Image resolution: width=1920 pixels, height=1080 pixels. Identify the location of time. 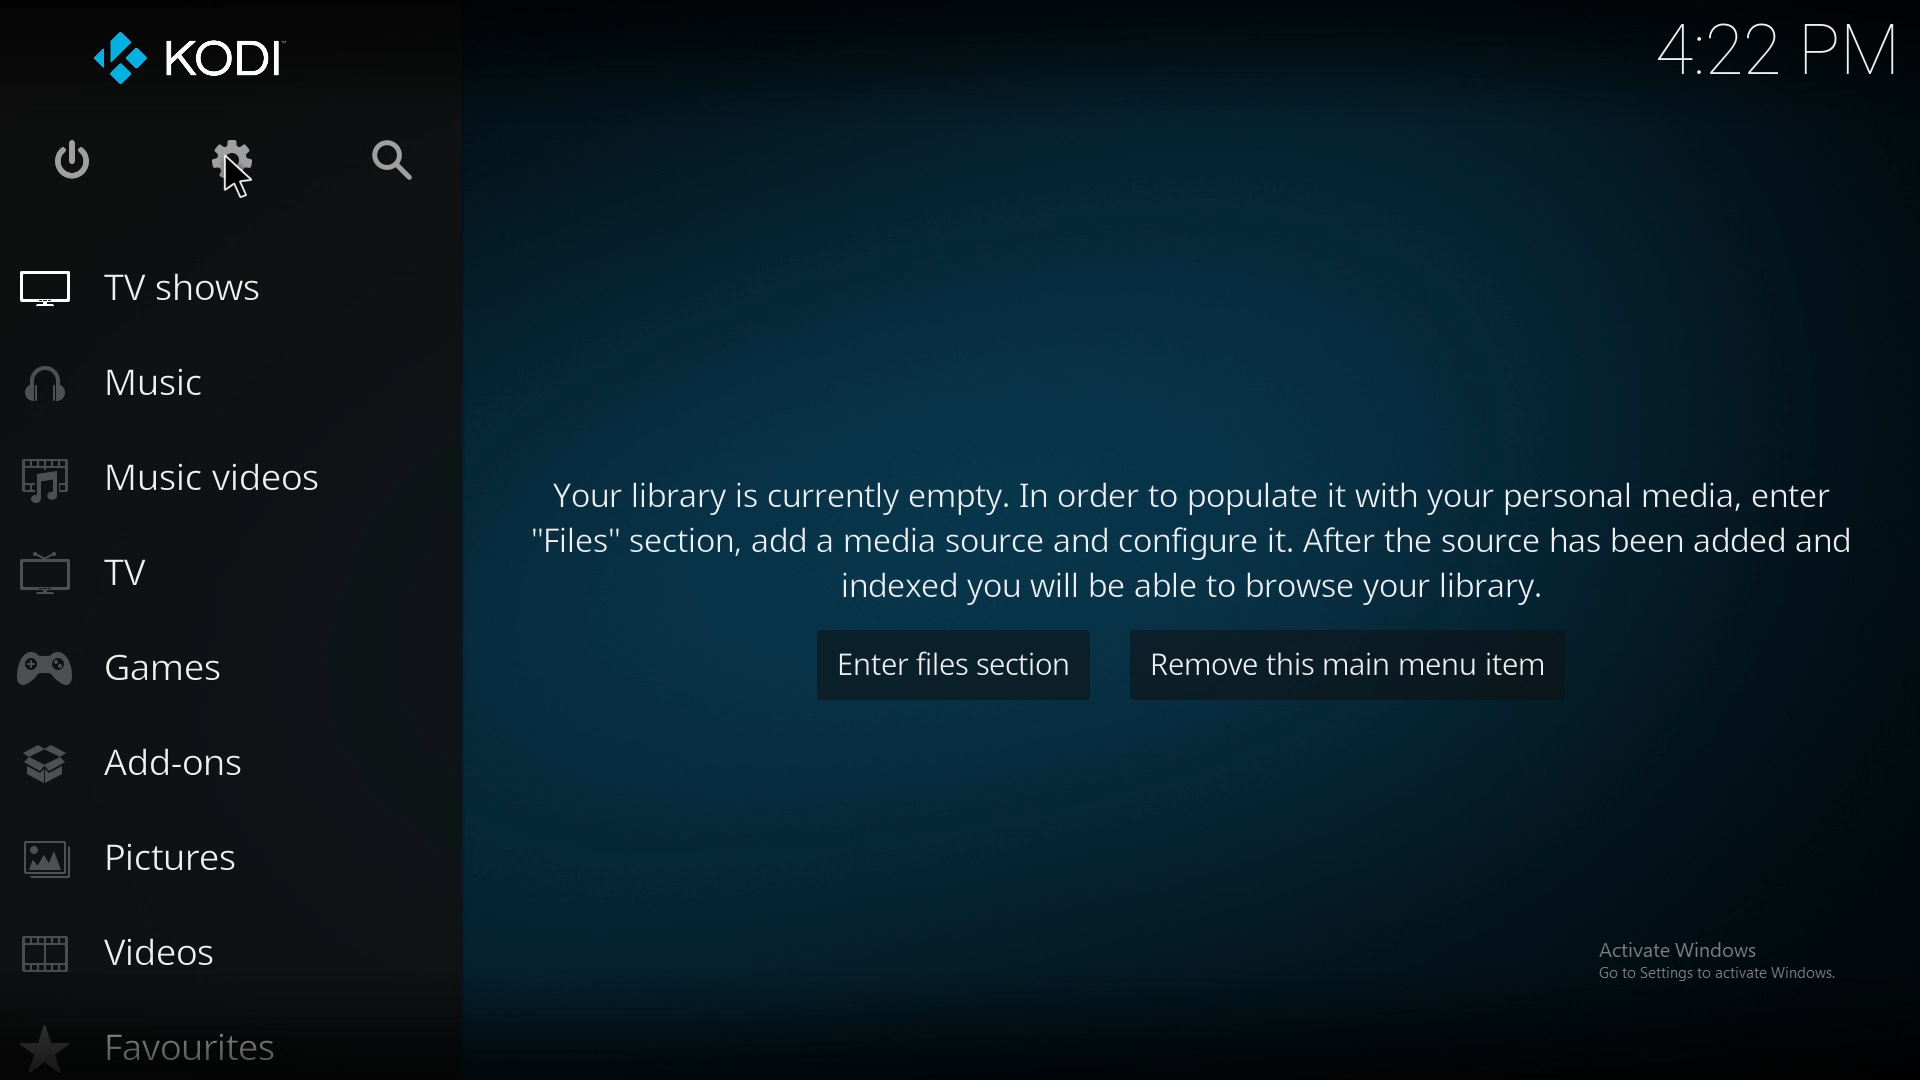
(1771, 49).